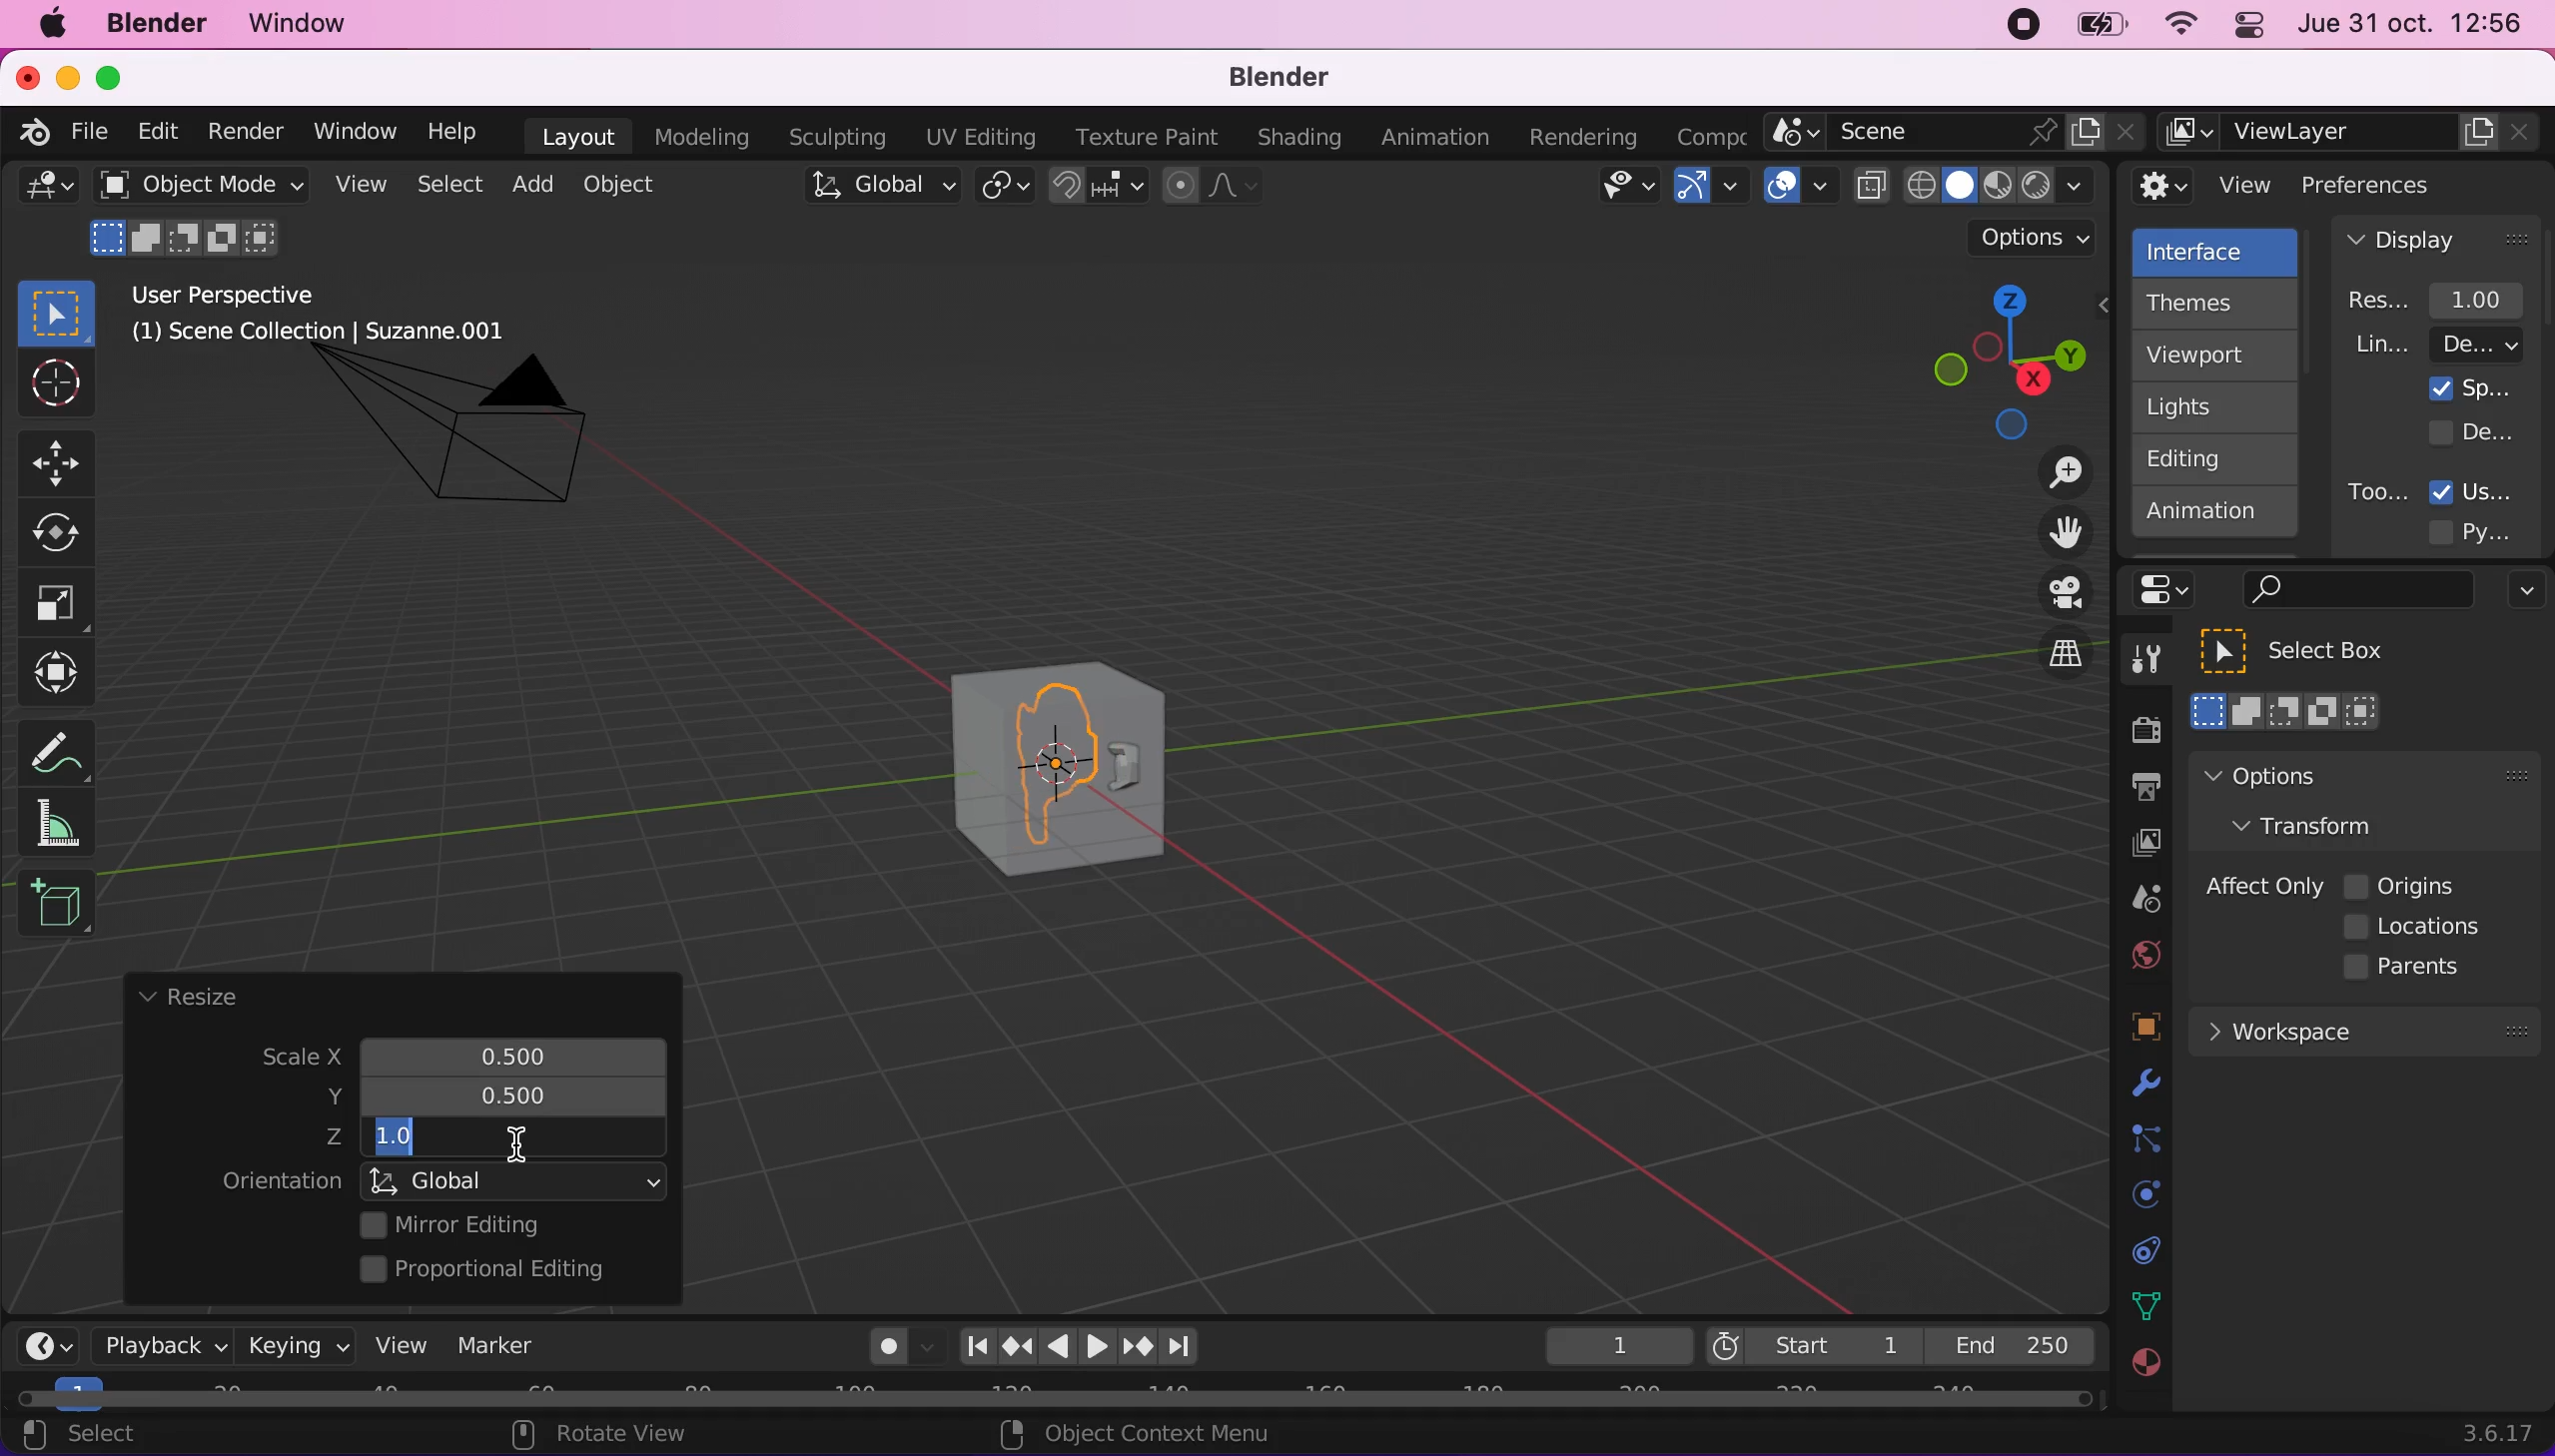  I want to click on scene, so click(1955, 133).